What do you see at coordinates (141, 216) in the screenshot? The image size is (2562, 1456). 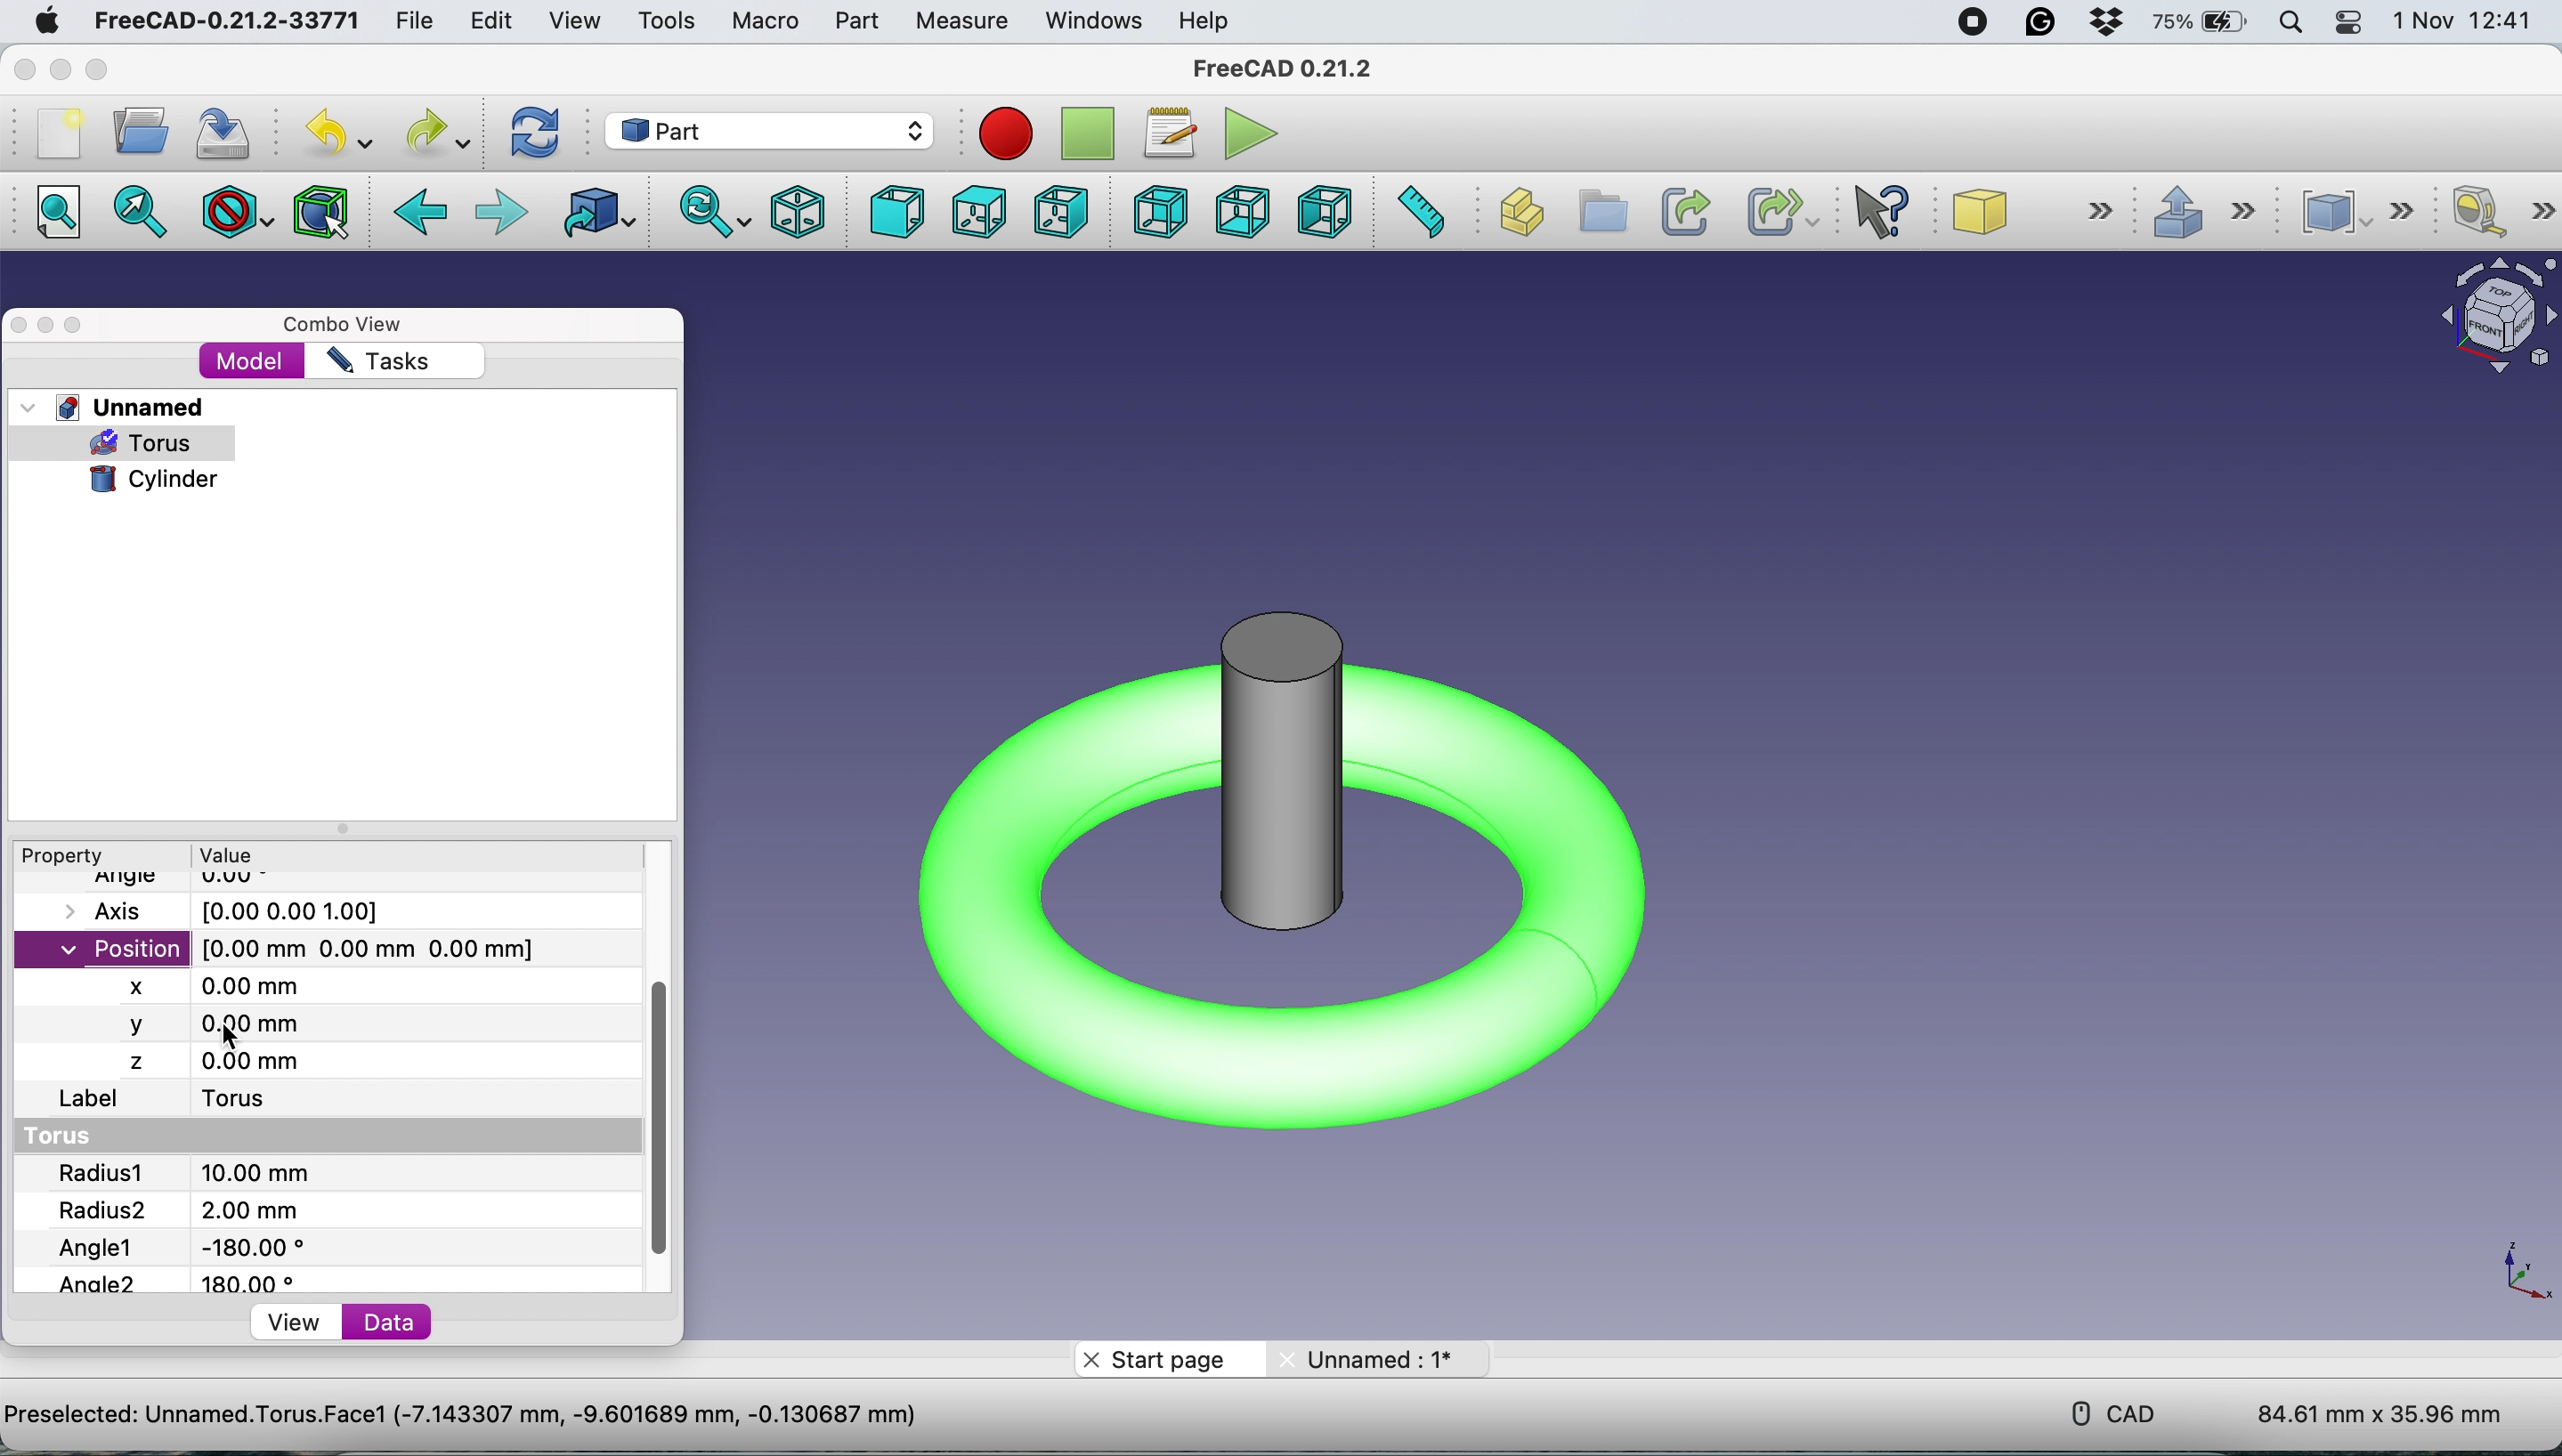 I see `go to selected object` at bounding box center [141, 216].